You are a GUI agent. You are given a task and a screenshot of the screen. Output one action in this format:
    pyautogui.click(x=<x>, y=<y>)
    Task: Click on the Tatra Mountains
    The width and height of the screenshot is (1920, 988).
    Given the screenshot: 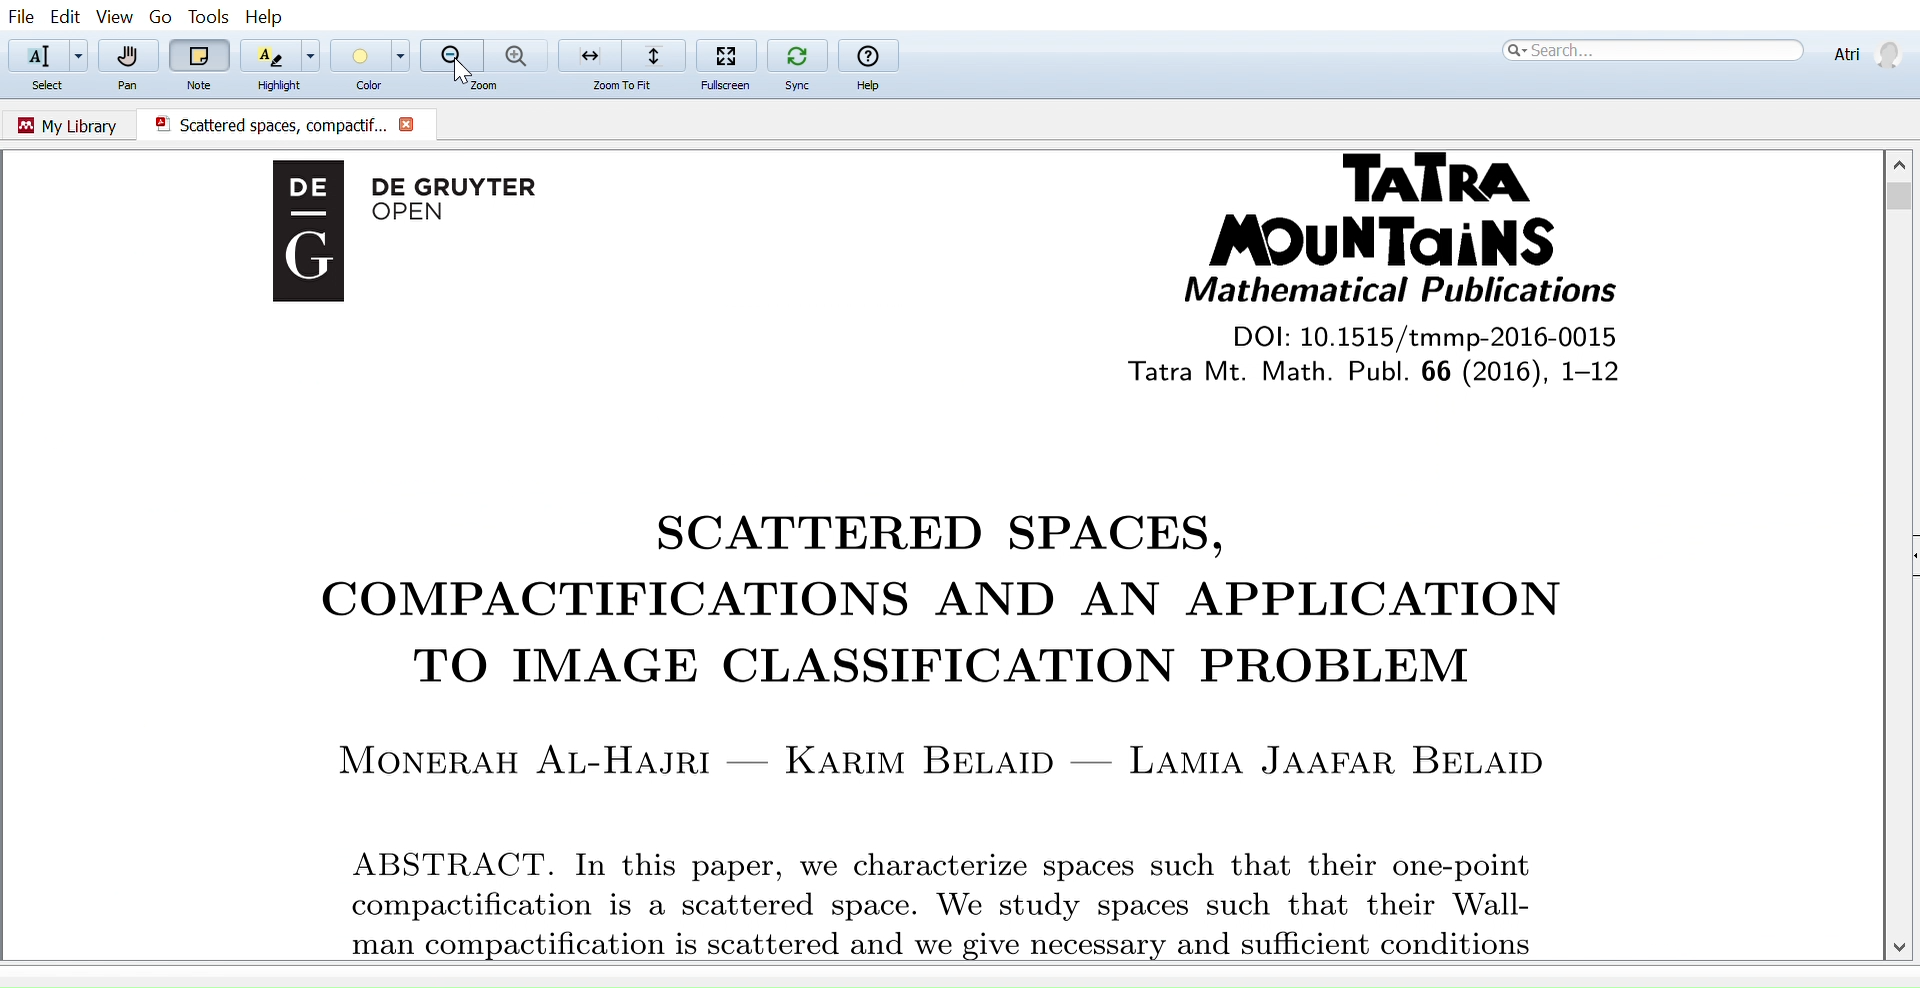 What is the action you would take?
    pyautogui.click(x=1361, y=211)
    